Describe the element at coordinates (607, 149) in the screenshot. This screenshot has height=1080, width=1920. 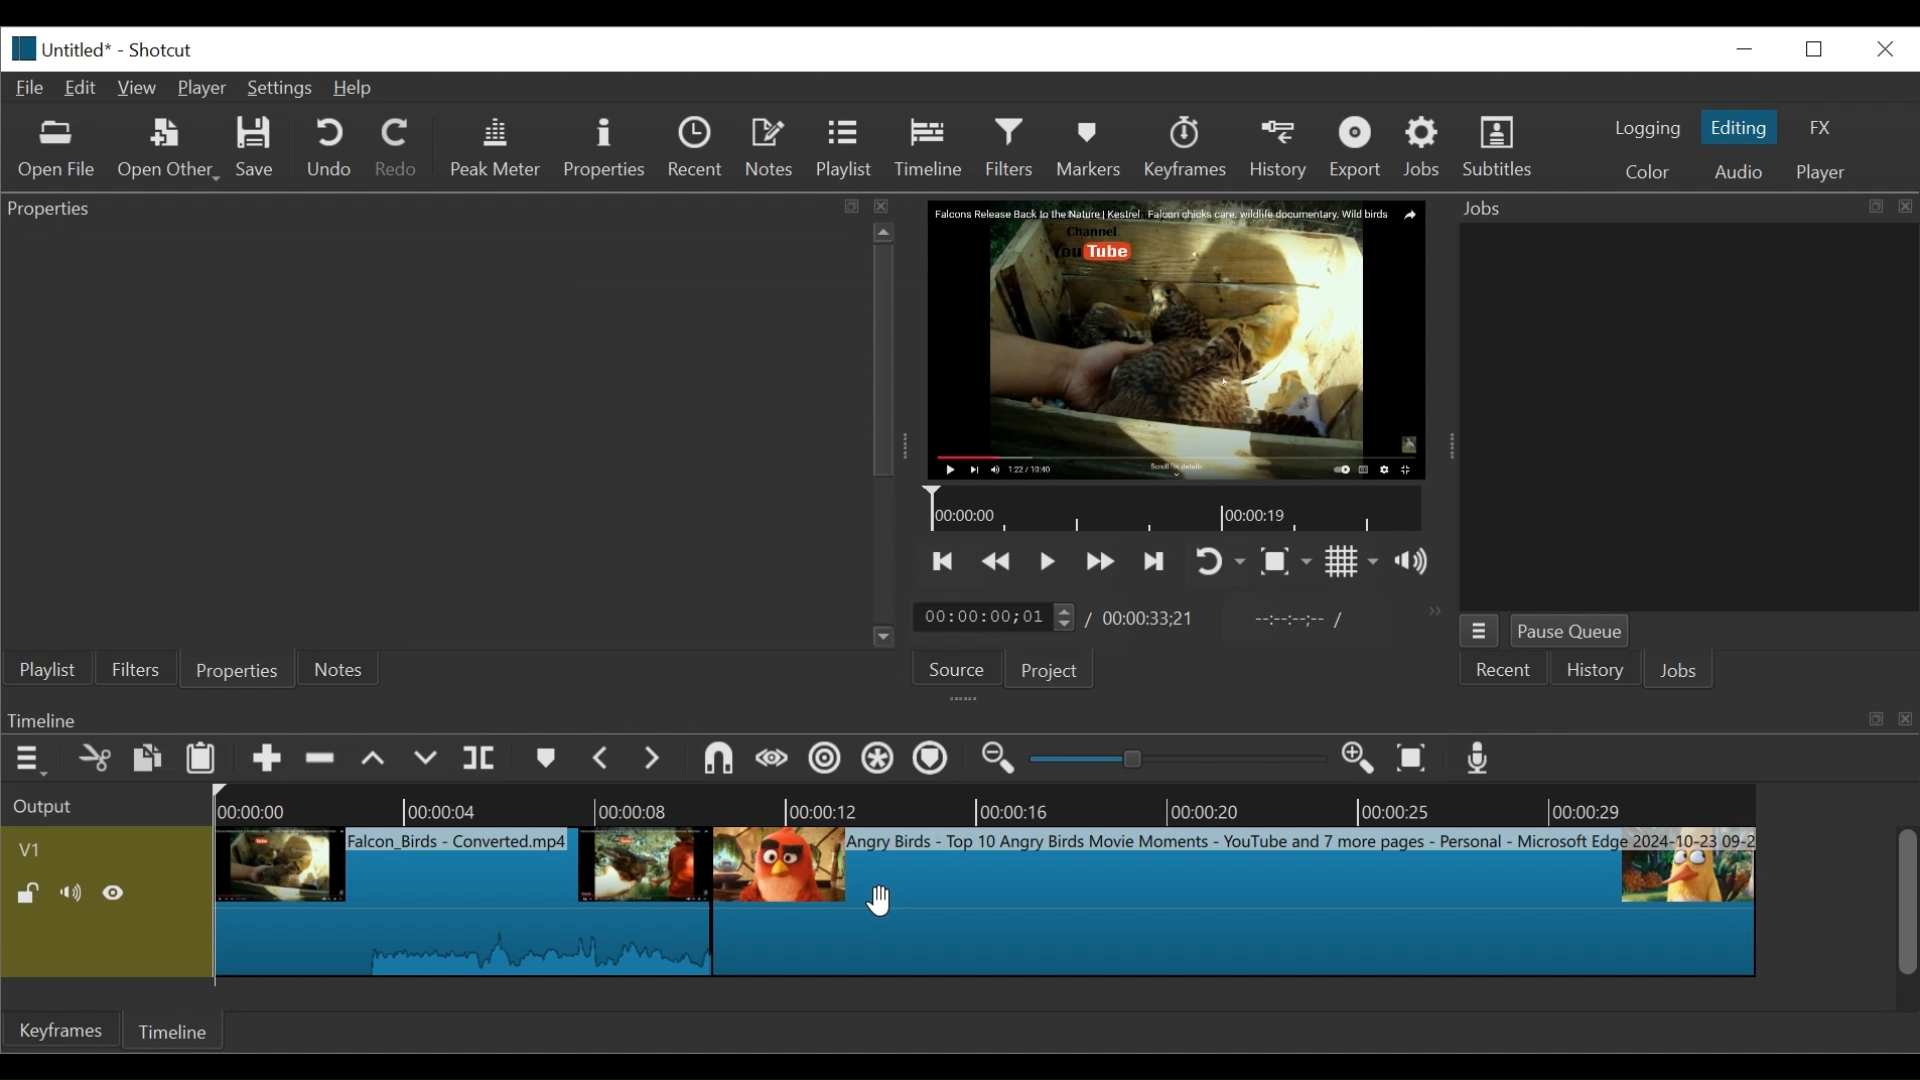
I see `Properties` at that location.